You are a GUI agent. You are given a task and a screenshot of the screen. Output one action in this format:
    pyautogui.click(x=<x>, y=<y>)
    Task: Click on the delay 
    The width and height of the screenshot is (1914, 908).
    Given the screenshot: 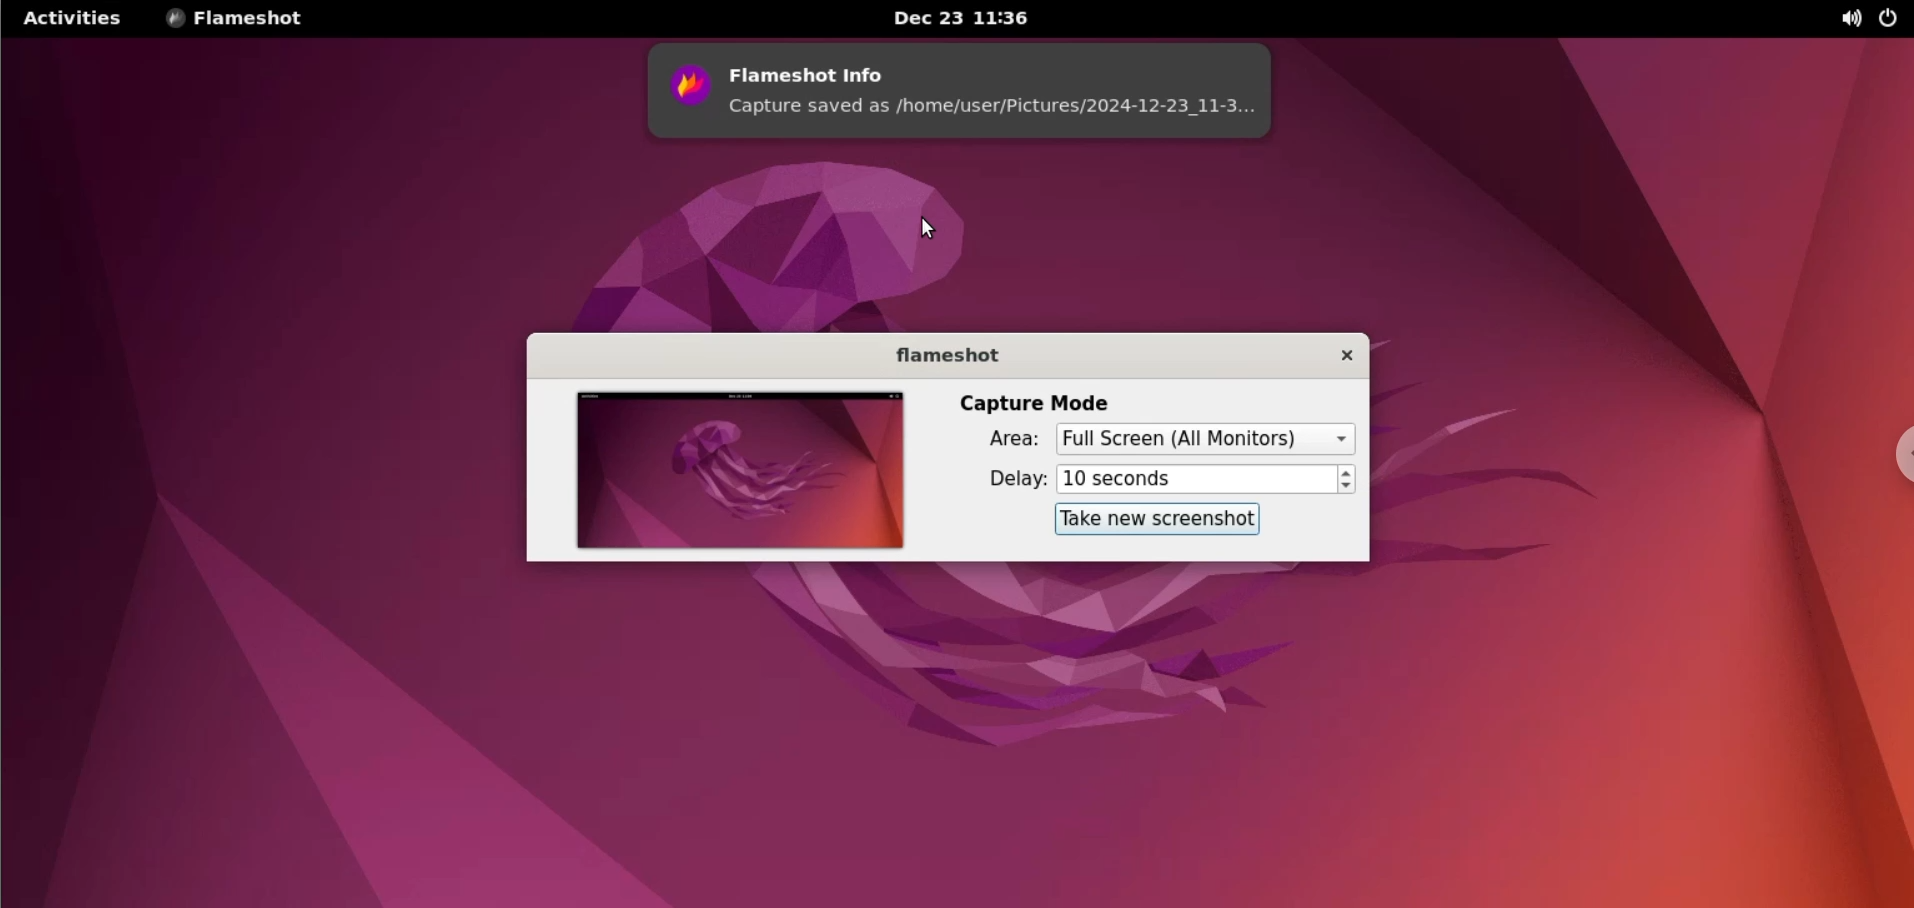 What is the action you would take?
    pyautogui.click(x=1009, y=476)
    